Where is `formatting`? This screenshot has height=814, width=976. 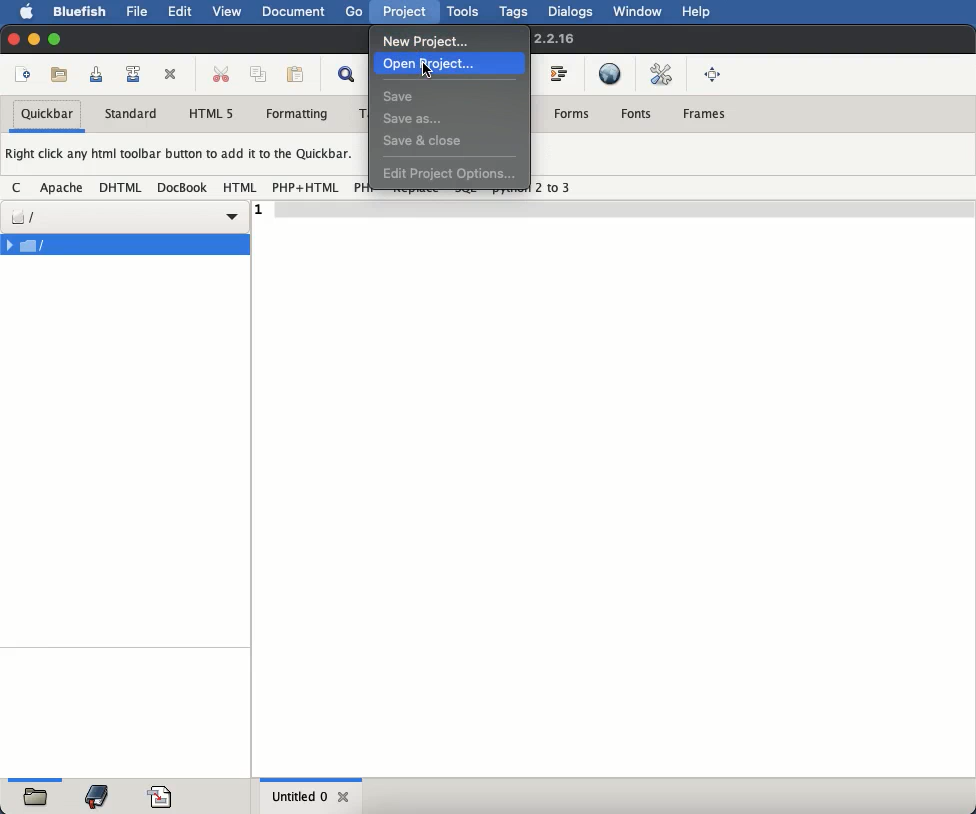 formatting is located at coordinates (298, 115).